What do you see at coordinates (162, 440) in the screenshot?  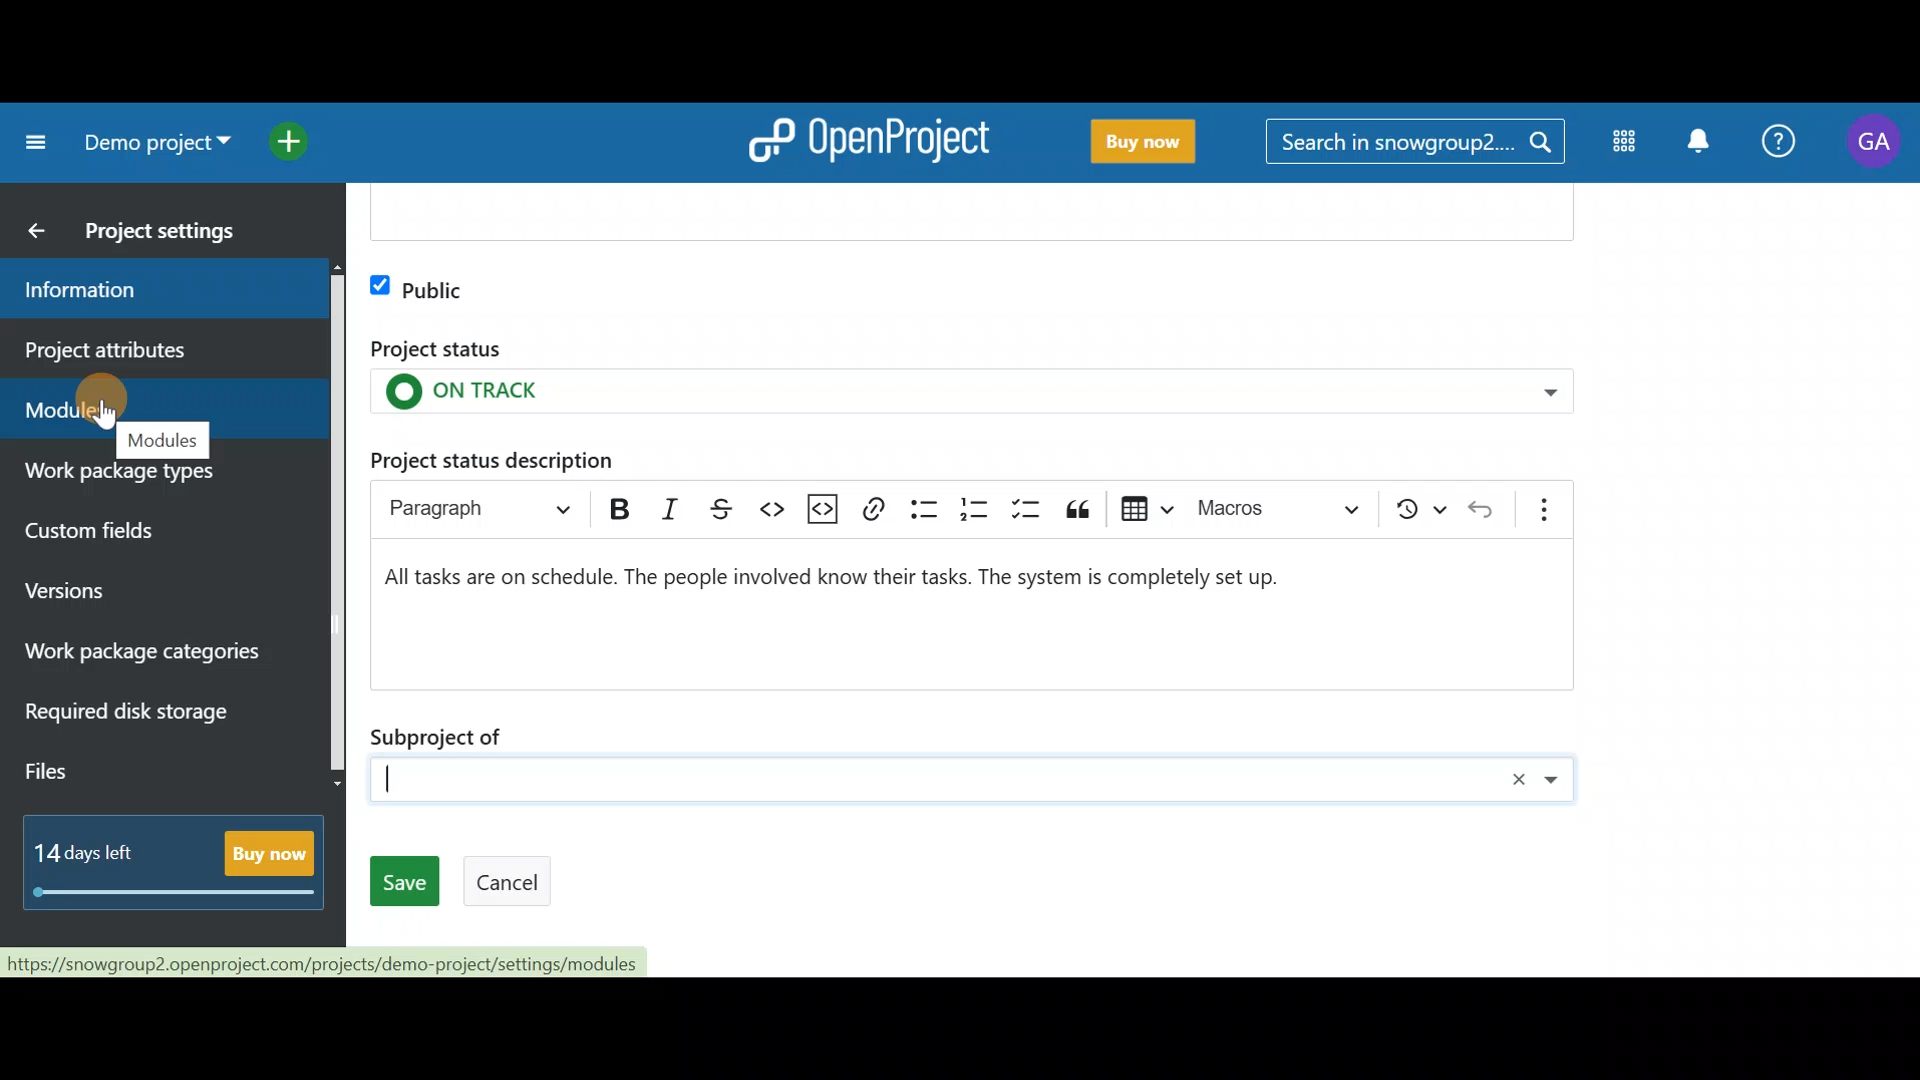 I see `modules` at bounding box center [162, 440].